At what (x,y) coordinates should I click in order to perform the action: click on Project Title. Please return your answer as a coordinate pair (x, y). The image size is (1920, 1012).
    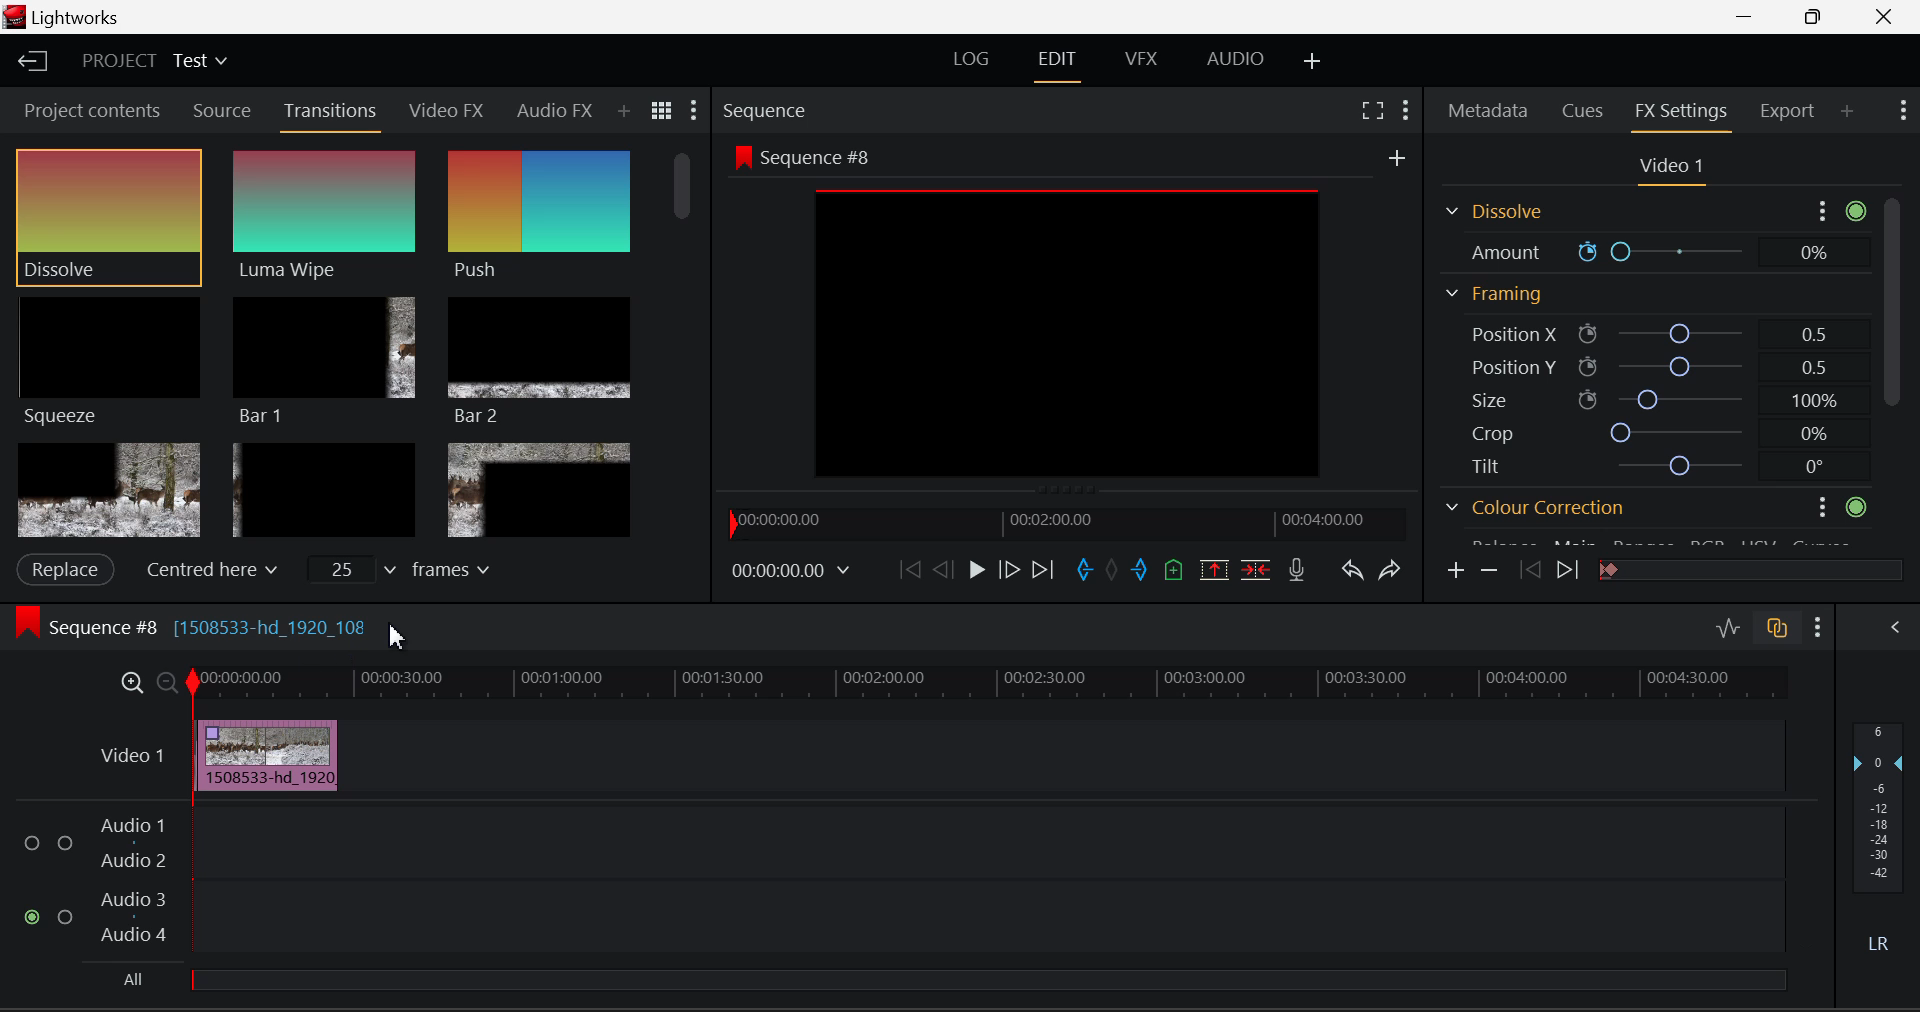
    Looking at the image, I should click on (152, 61).